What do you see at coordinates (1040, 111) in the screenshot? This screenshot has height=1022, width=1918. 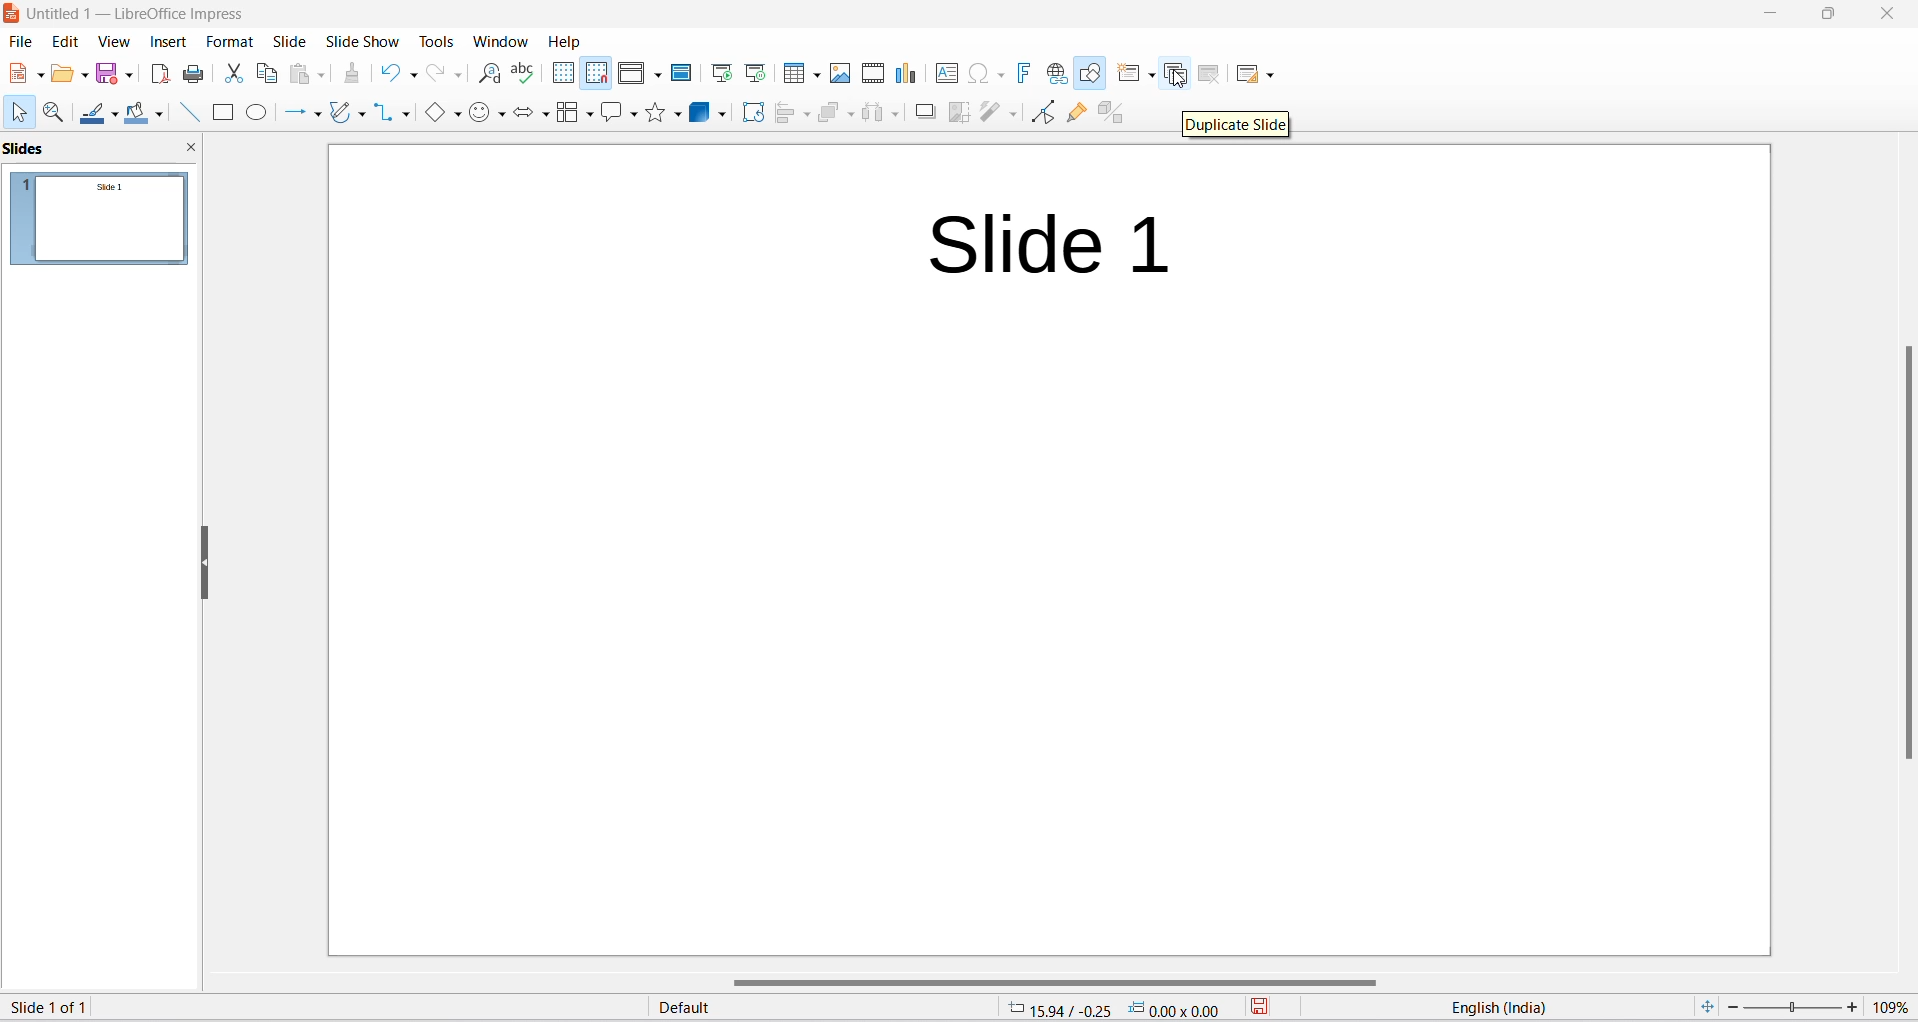 I see `toggle point end mode` at bounding box center [1040, 111].